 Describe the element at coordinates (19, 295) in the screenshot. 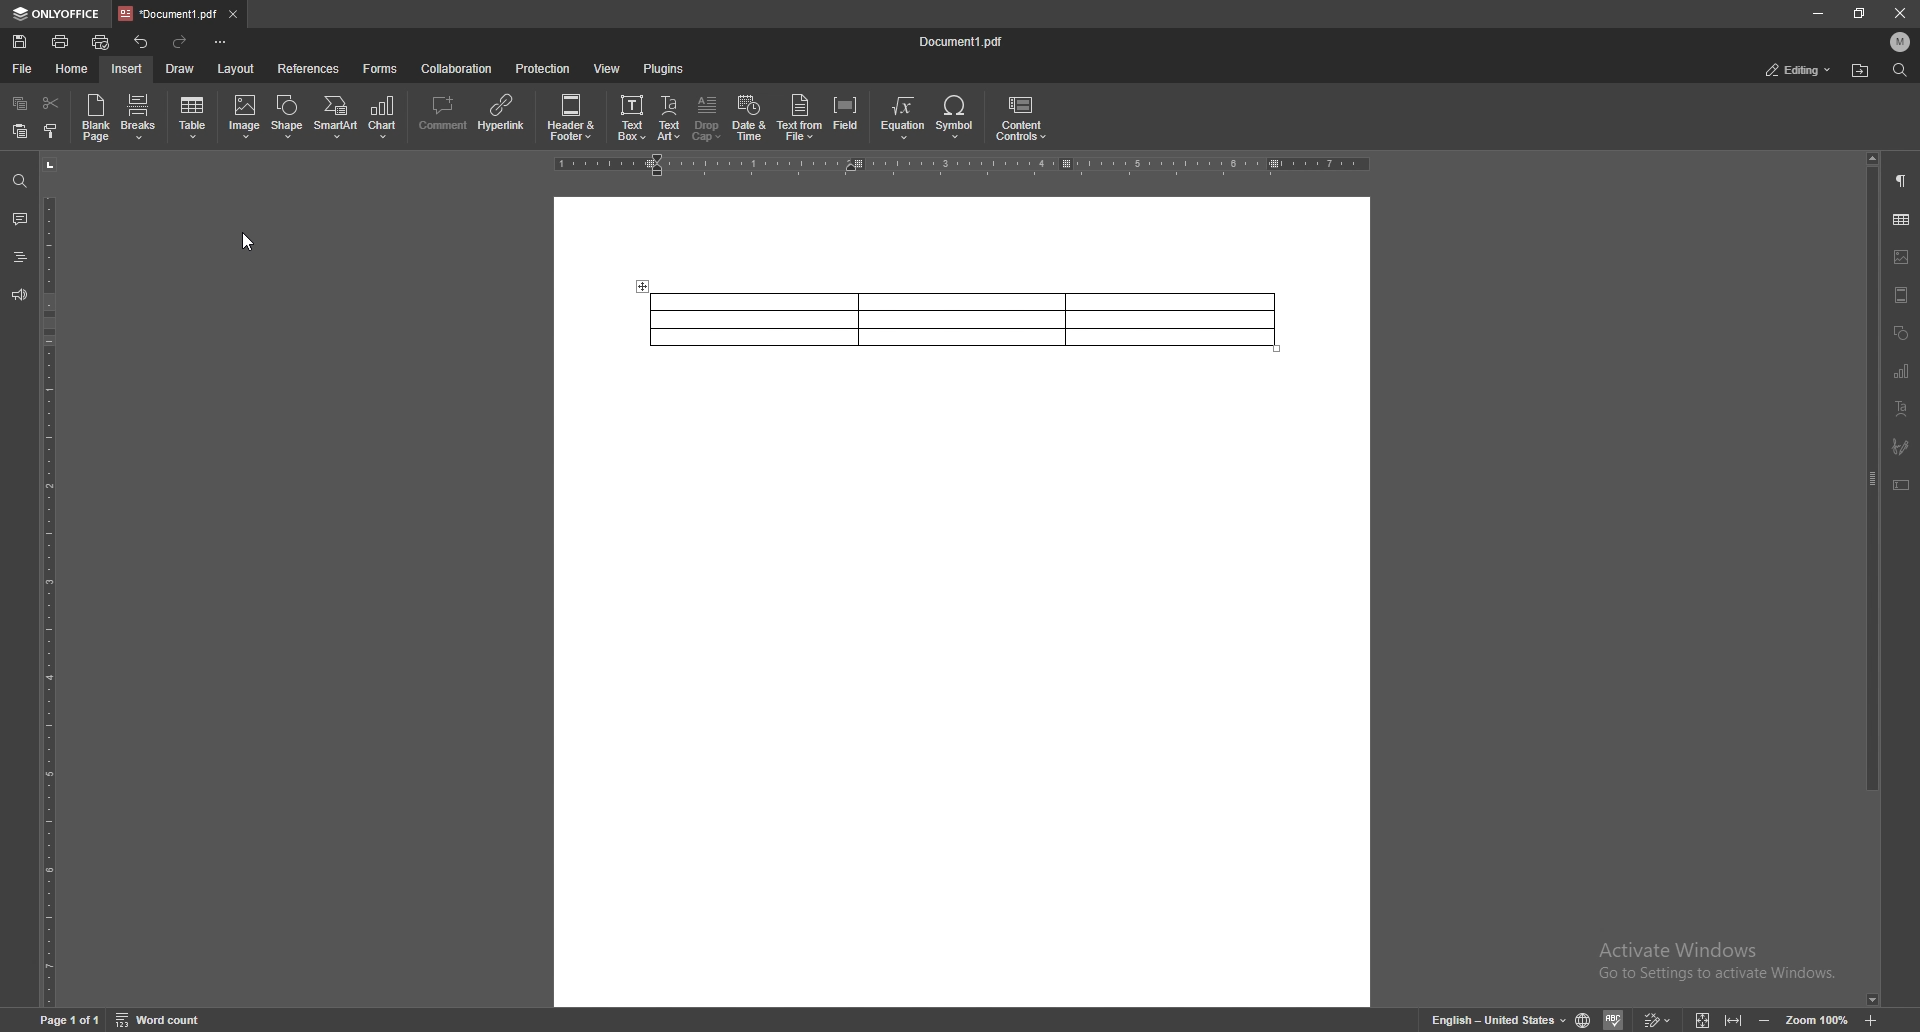

I see `feedback` at that location.